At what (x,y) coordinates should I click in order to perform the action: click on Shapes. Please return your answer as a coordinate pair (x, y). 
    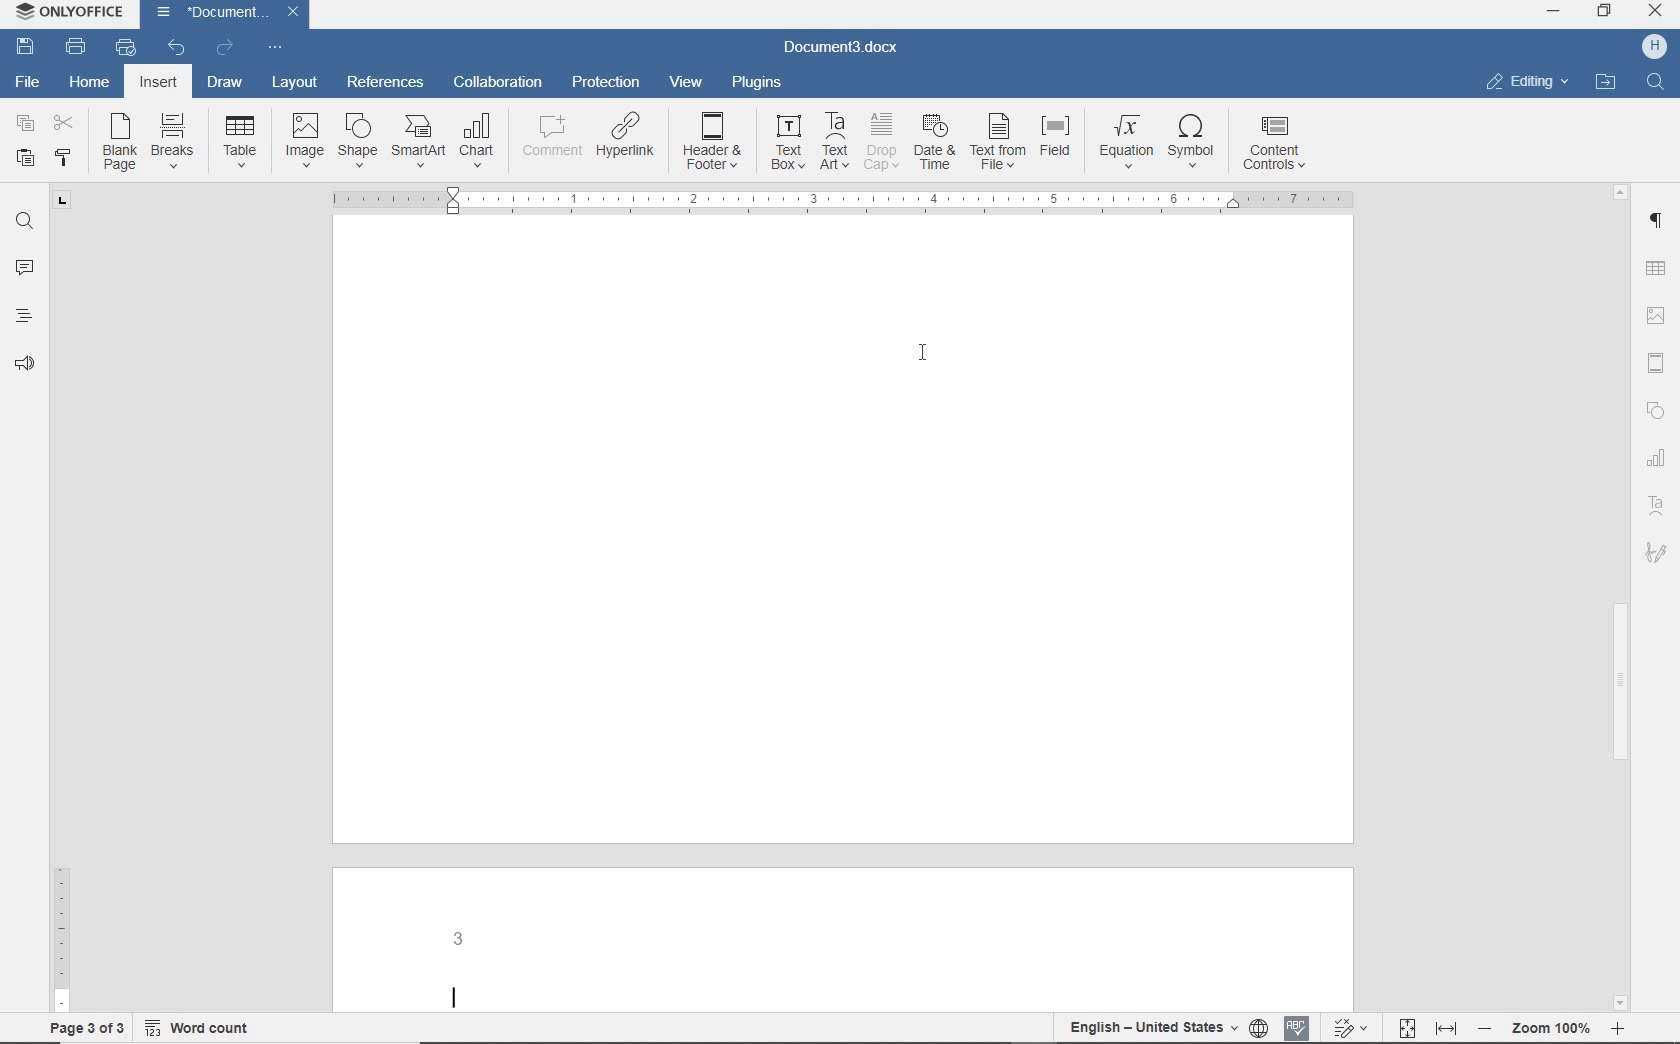
    Looking at the image, I should click on (1661, 412).